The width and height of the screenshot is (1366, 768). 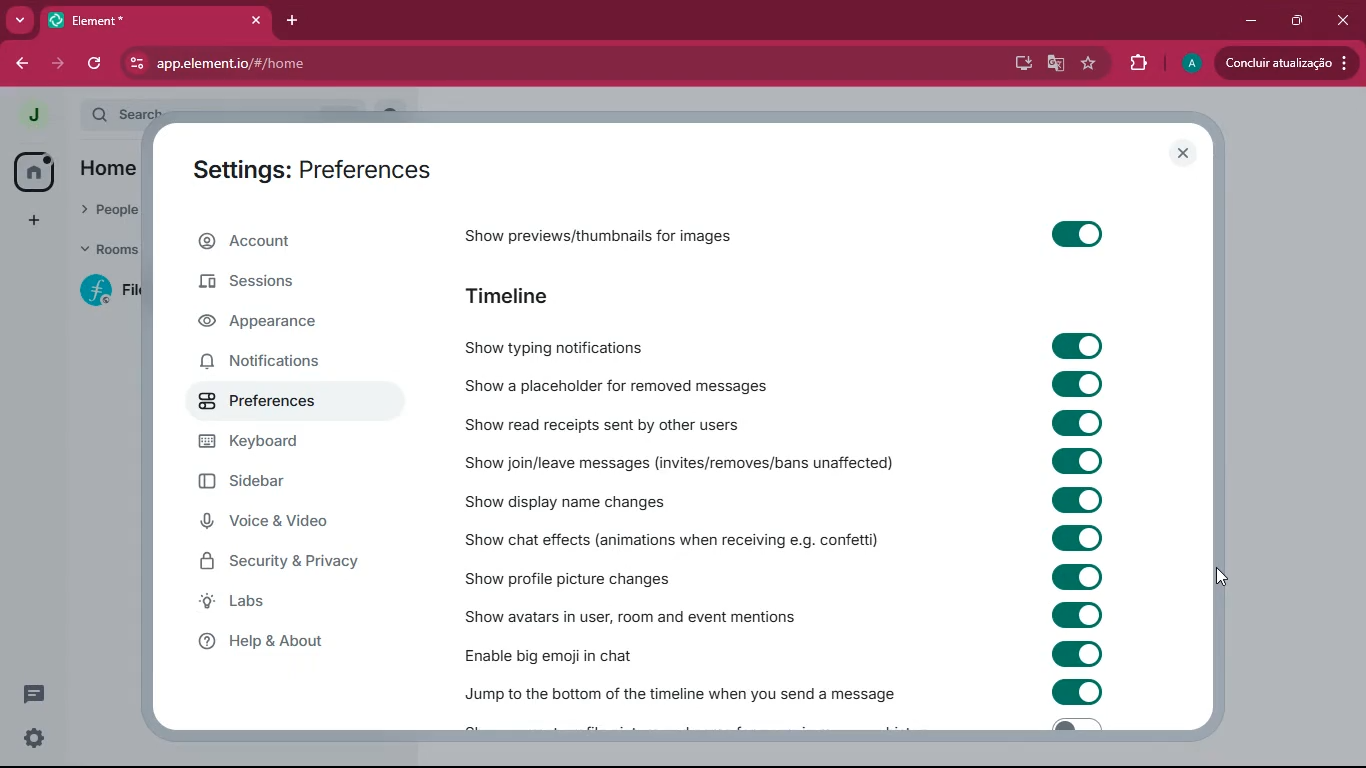 I want to click on labs, so click(x=304, y=606).